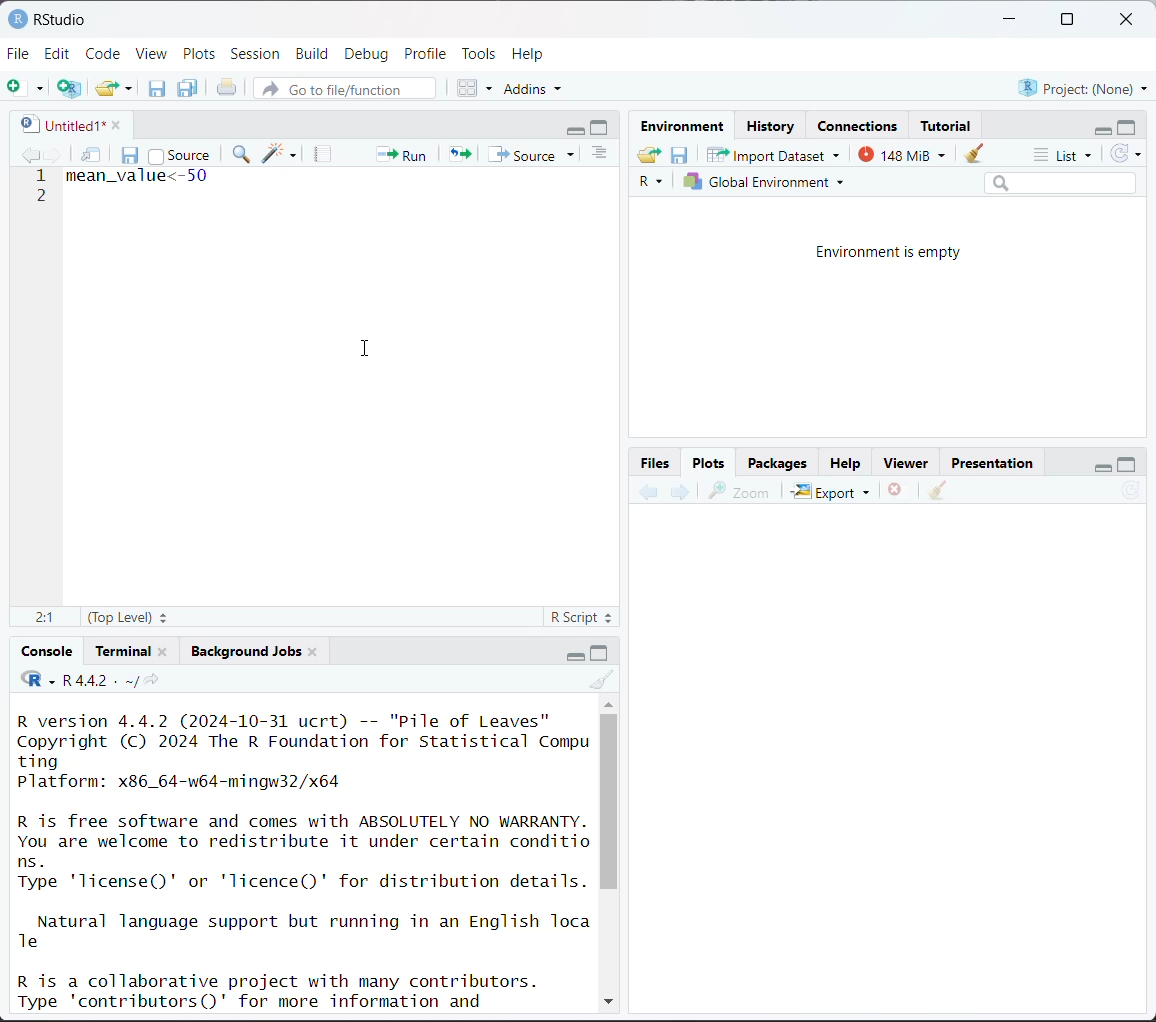  I want to click on clear console, so click(604, 680).